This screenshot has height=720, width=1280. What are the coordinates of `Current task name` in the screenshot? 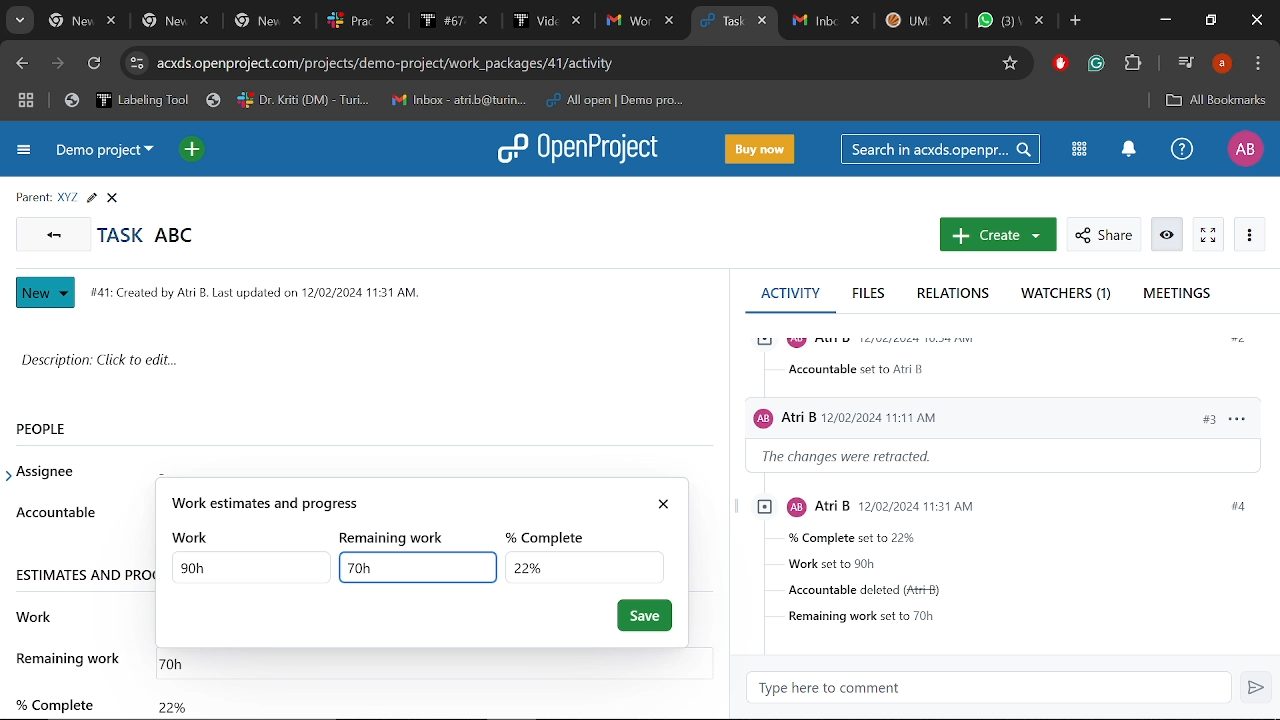 It's located at (153, 234).